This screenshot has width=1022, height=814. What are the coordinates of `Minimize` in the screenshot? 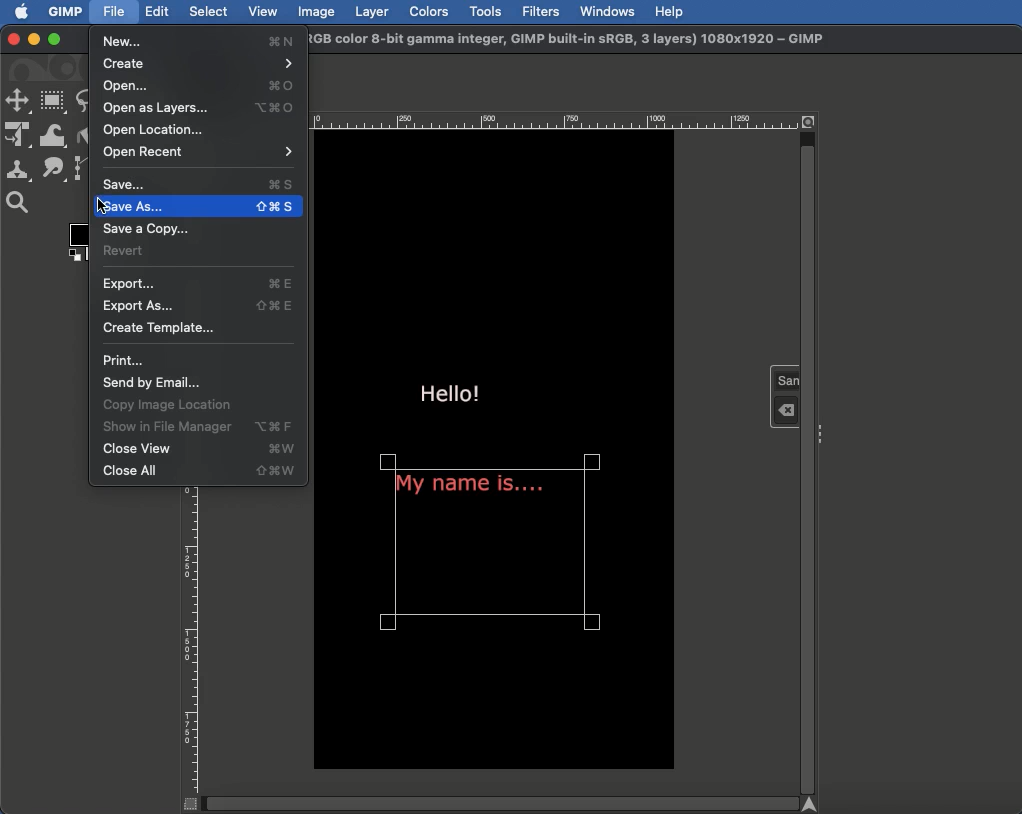 It's located at (32, 40).